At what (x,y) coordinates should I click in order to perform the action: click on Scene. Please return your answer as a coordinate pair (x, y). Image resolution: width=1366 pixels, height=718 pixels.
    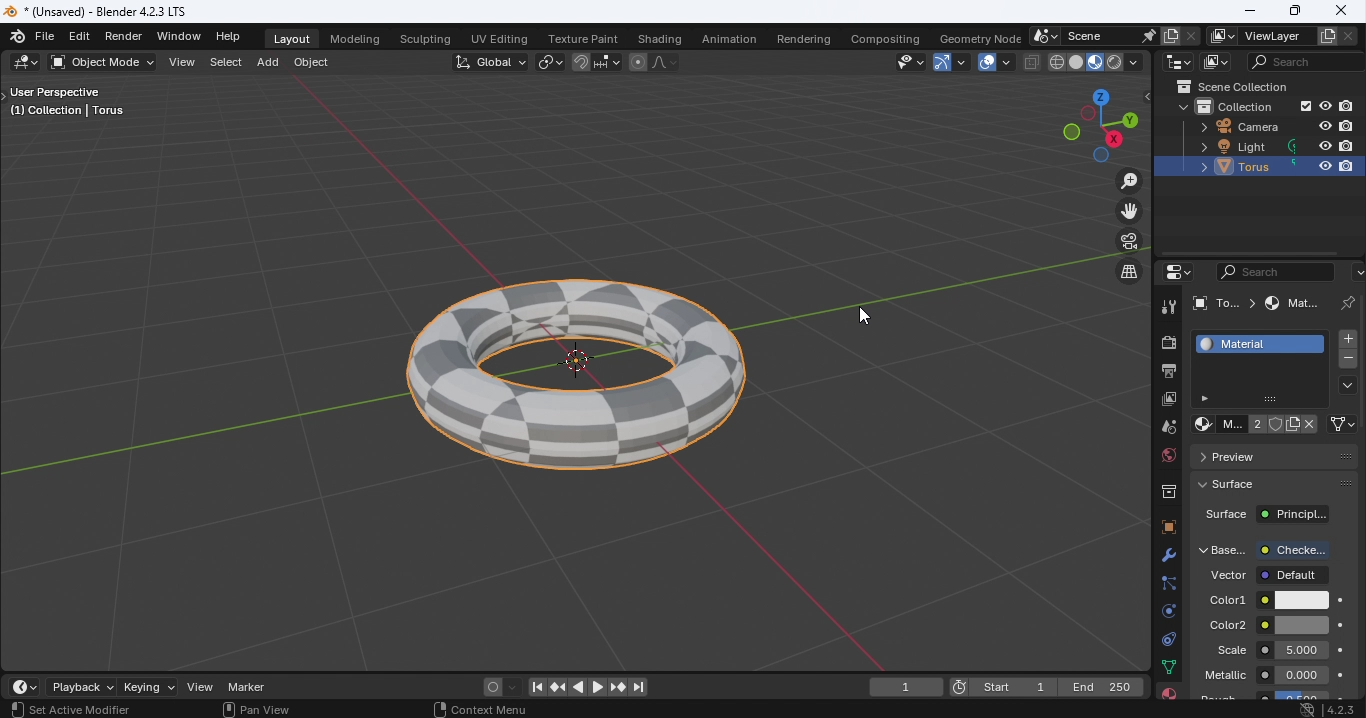
    Looking at the image, I should click on (1093, 34).